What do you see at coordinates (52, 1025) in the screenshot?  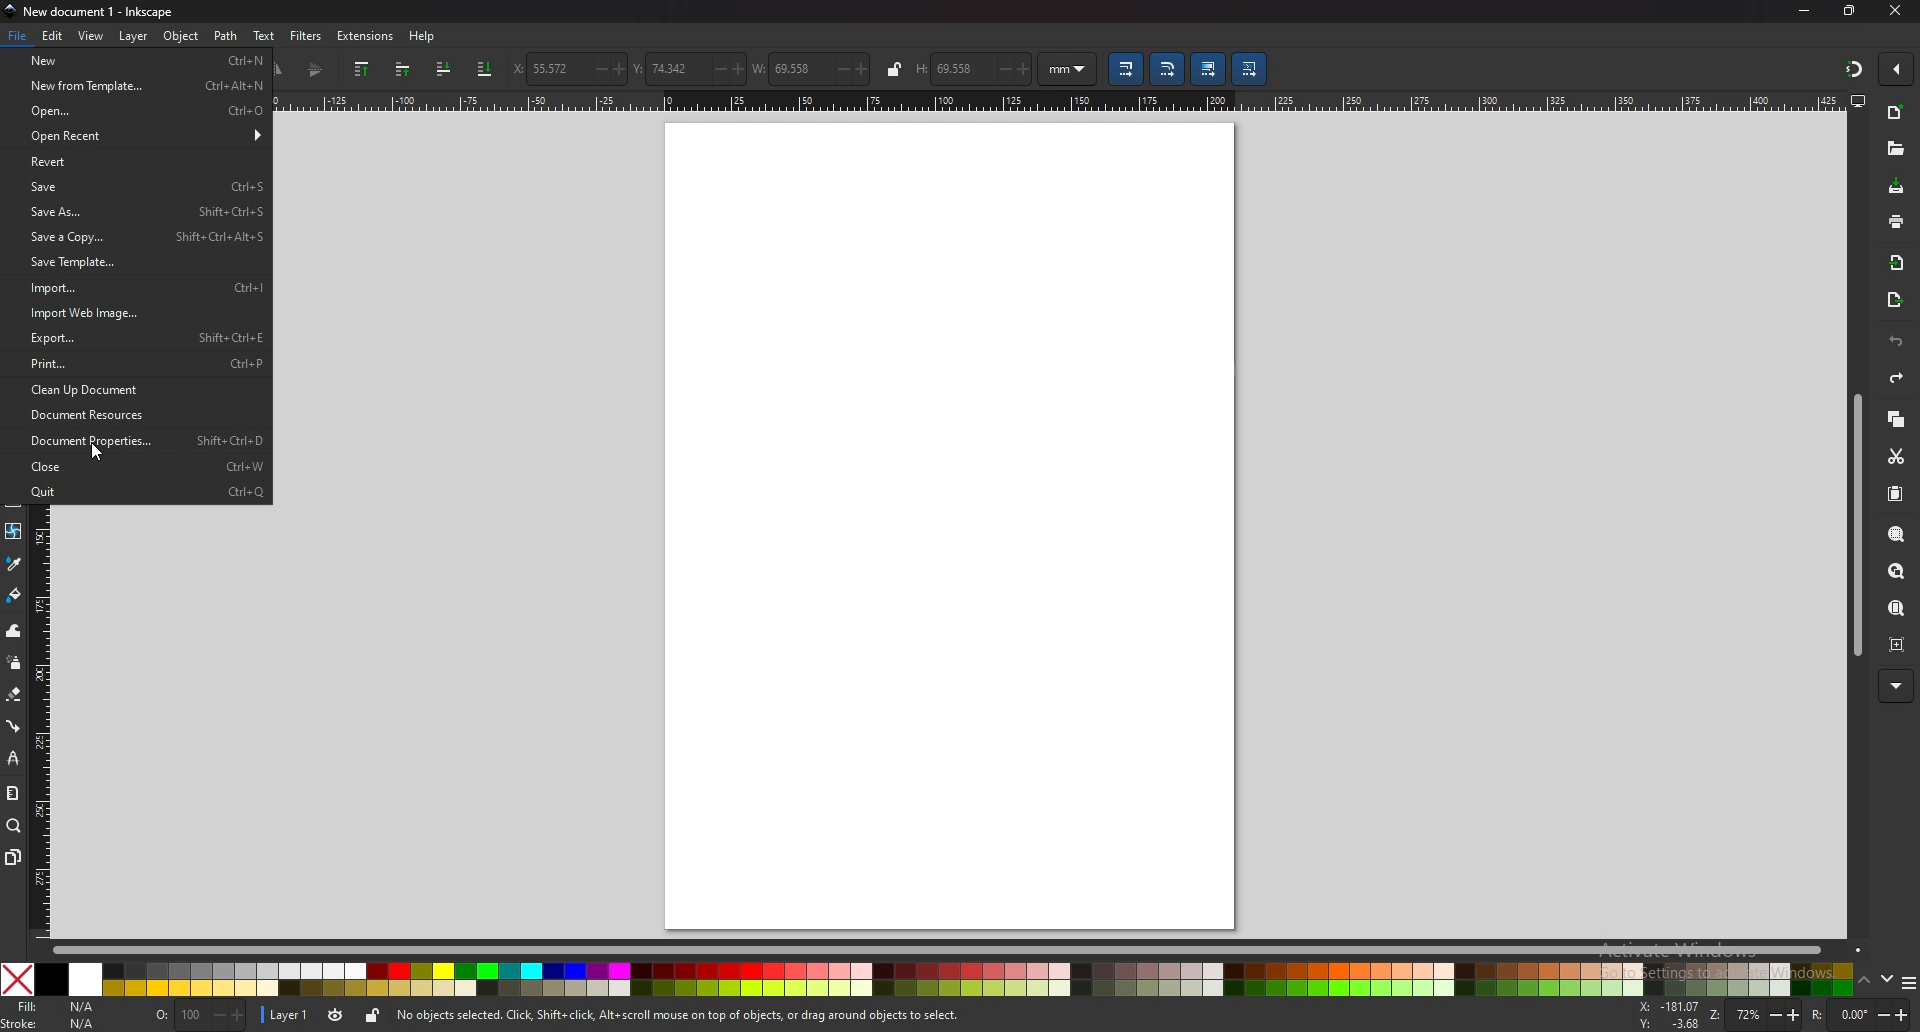 I see `Stroke` at bounding box center [52, 1025].